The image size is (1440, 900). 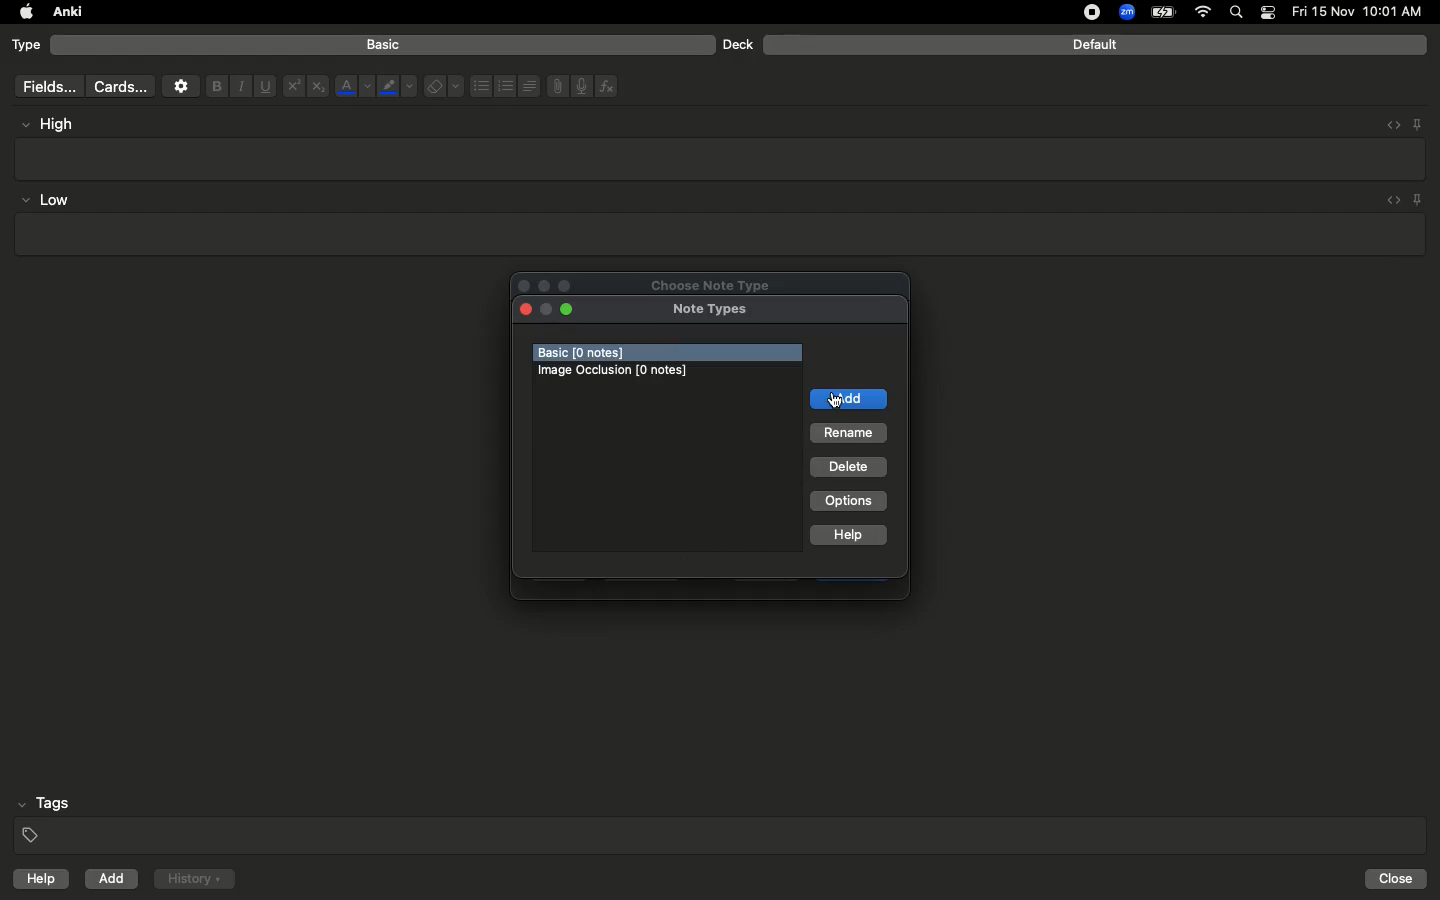 What do you see at coordinates (264, 87) in the screenshot?
I see `Underline` at bounding box center [264, 87].